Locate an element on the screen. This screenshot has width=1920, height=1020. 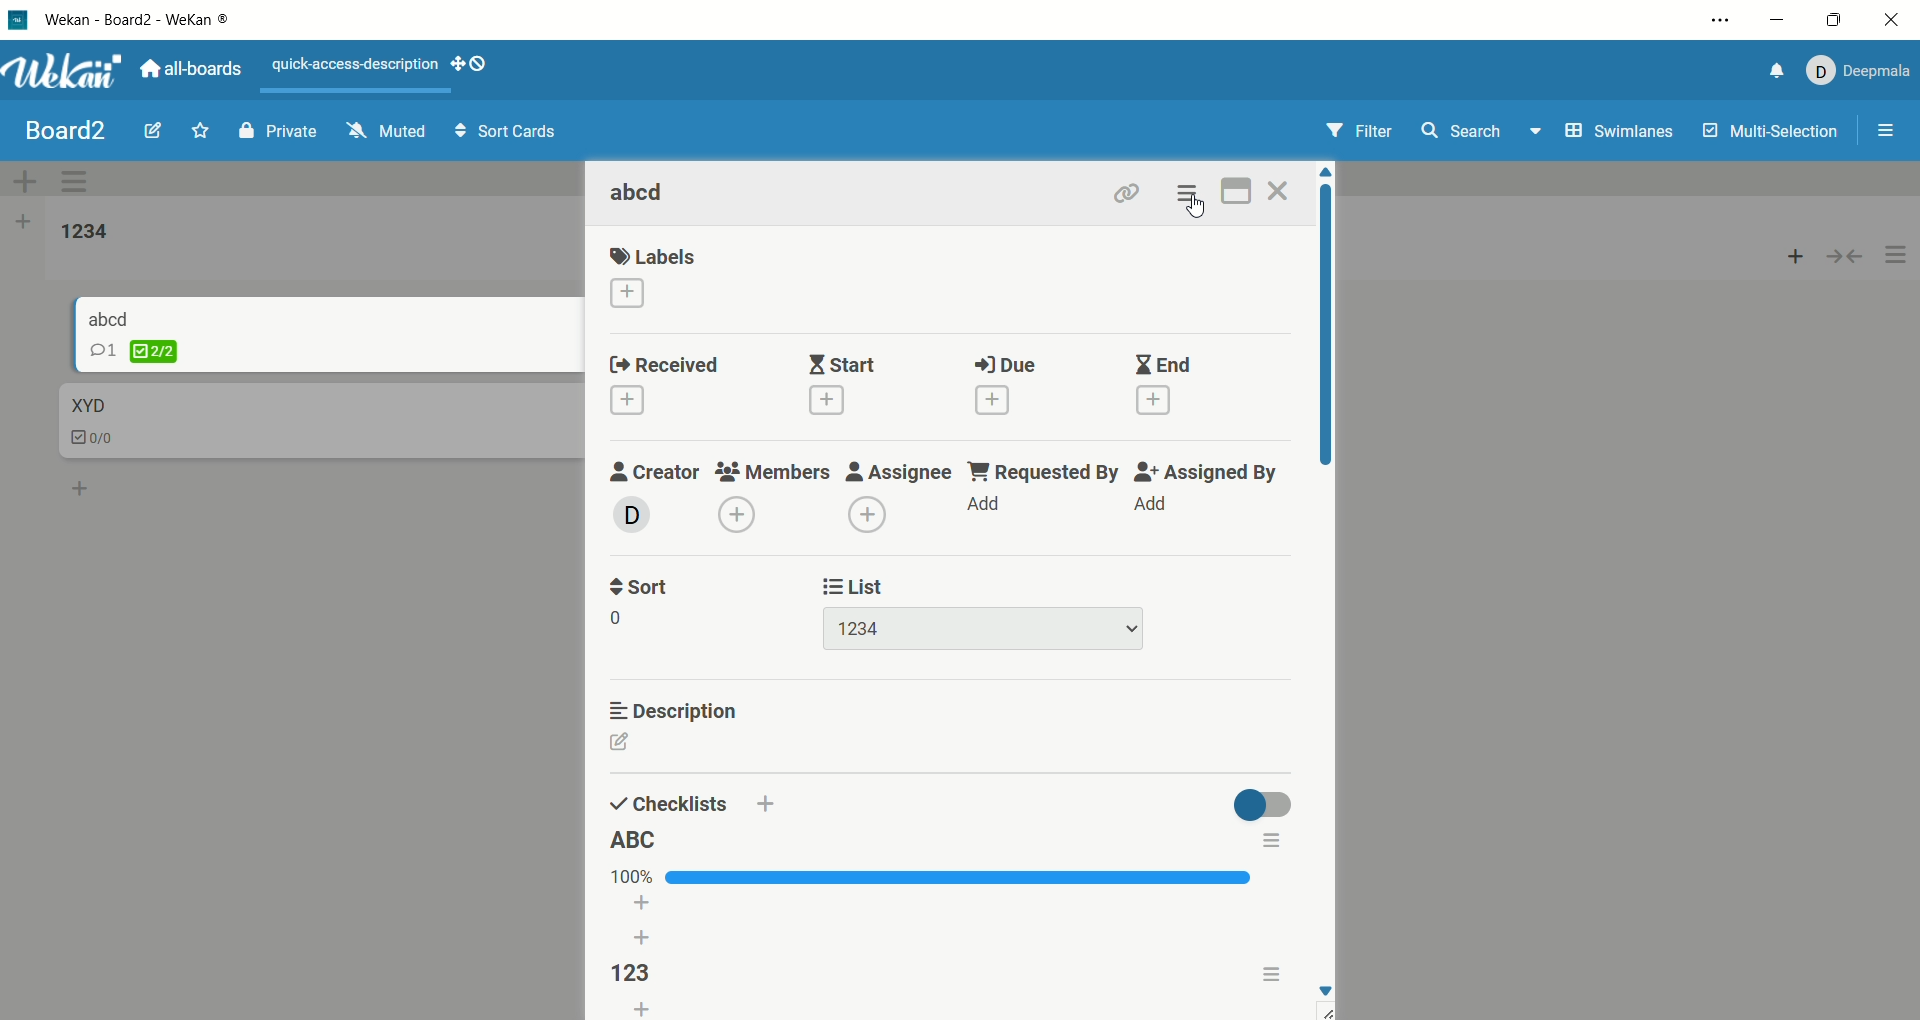
received is located at coordinates (661, 388).